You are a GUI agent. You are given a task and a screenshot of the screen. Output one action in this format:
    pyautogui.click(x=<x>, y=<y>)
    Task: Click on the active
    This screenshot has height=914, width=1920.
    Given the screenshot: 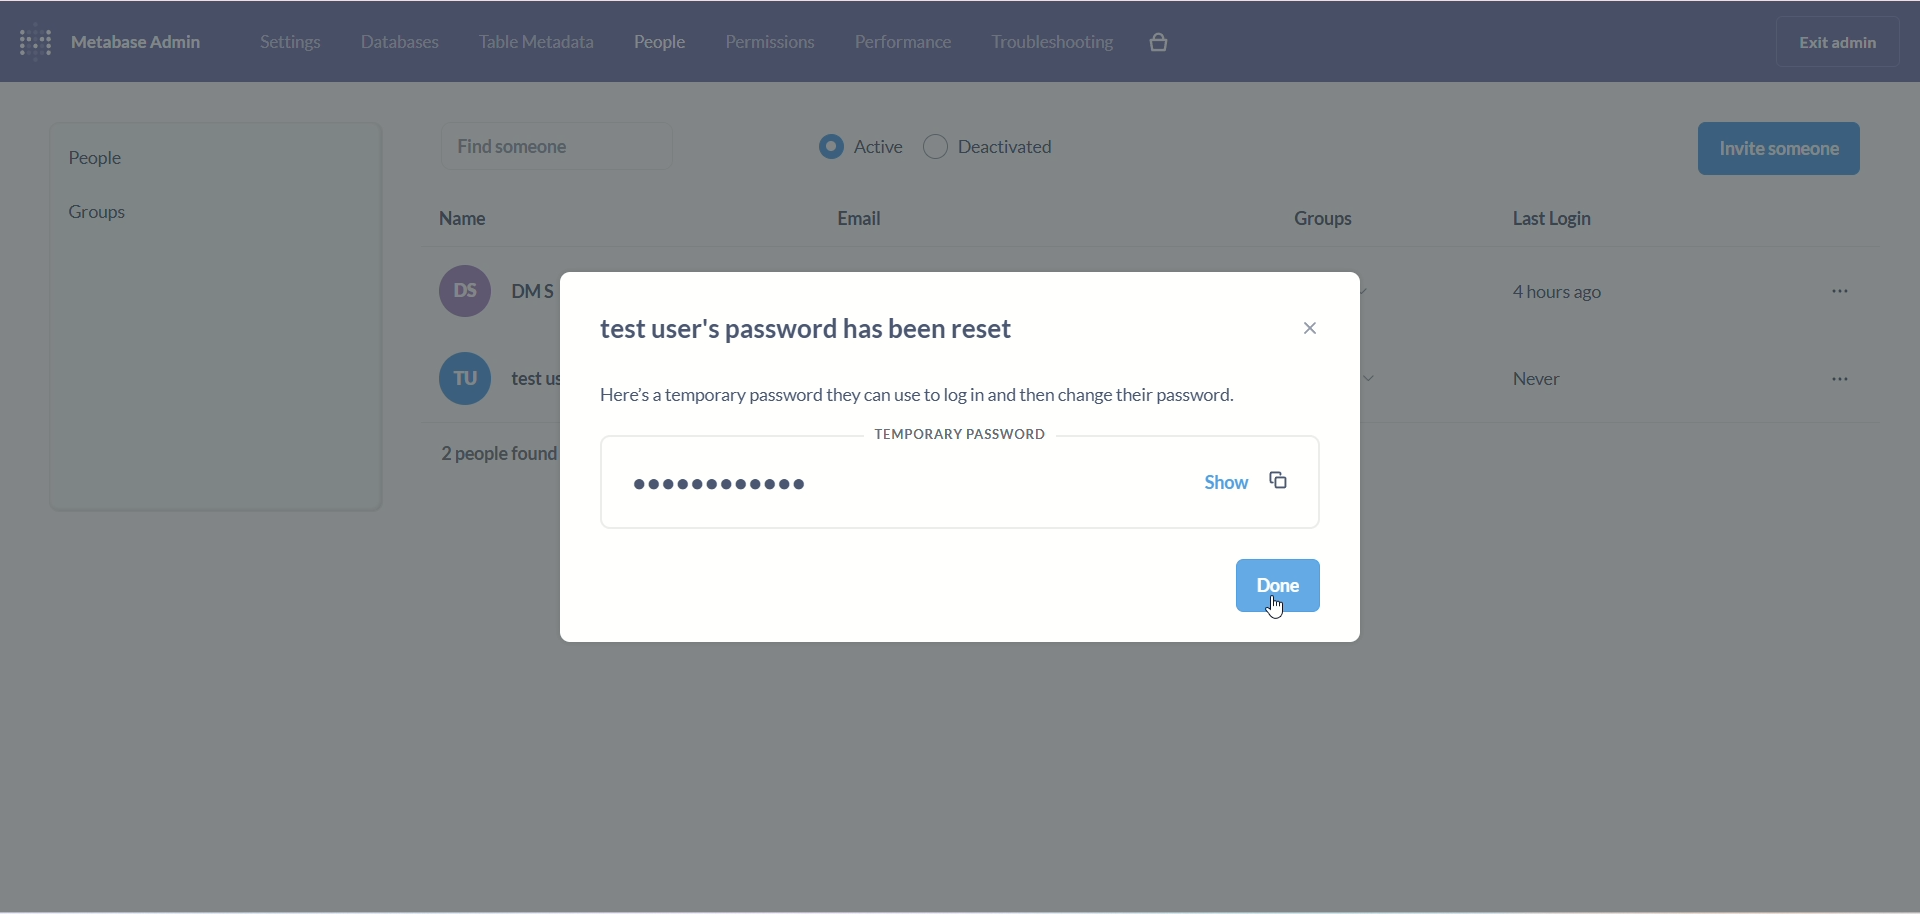 What is the action you would take?
    pyautogui.click(x=861, y=151)
    